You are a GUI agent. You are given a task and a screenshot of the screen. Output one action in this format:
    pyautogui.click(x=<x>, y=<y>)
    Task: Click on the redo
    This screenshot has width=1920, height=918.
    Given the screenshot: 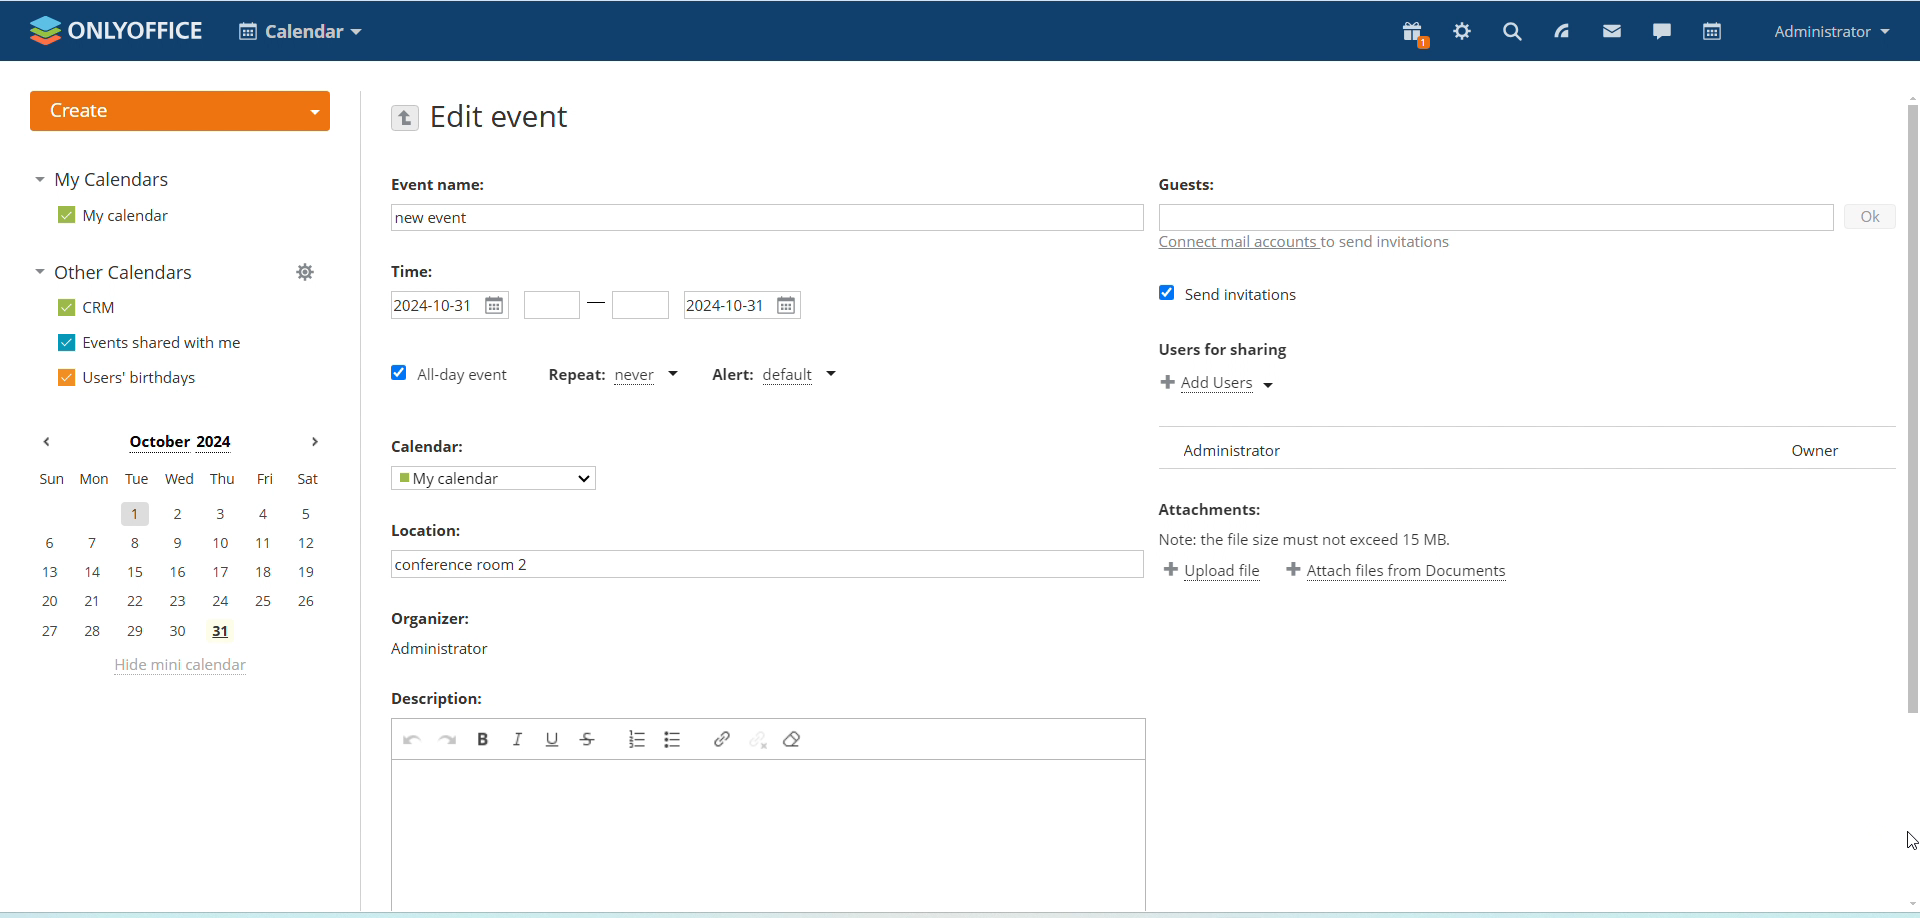 What is the action you would take?
    pyautogui.click(x=448, y=738)
    